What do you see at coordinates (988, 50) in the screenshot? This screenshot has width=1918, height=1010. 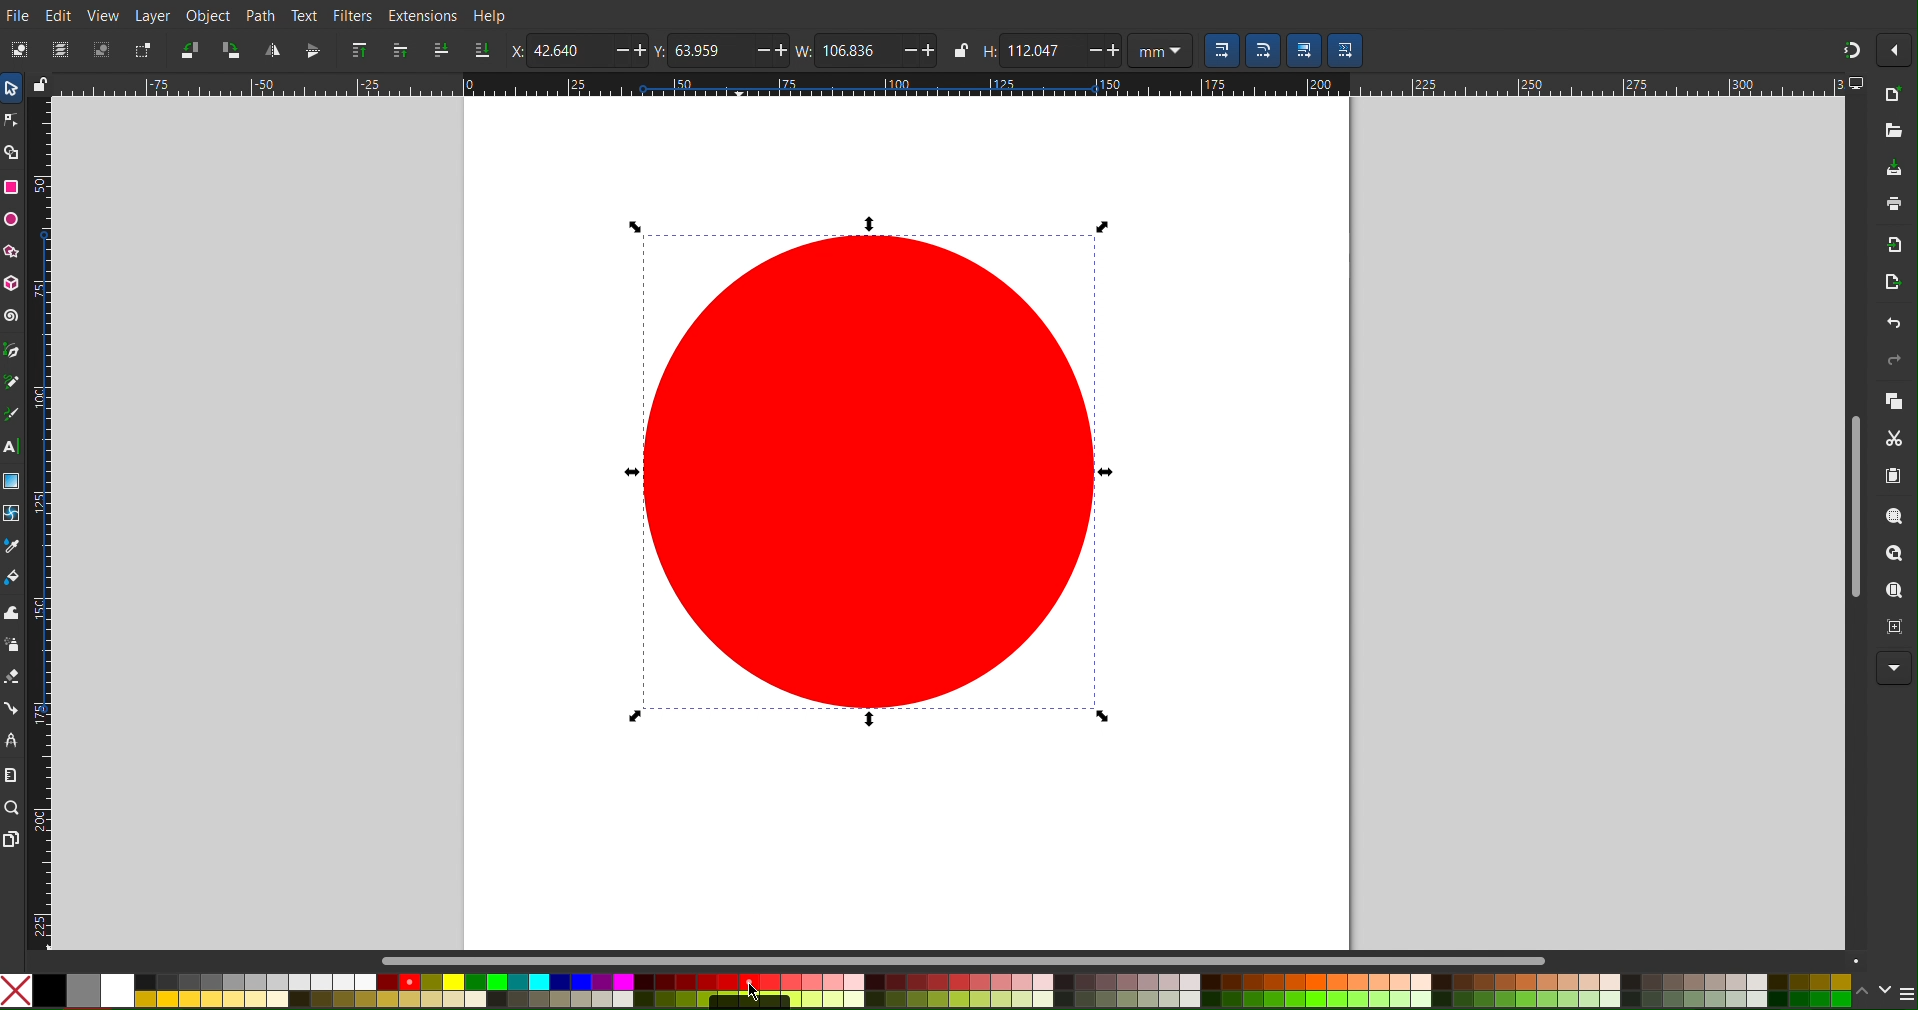 I see `Height` at bounding box center [988, 50].